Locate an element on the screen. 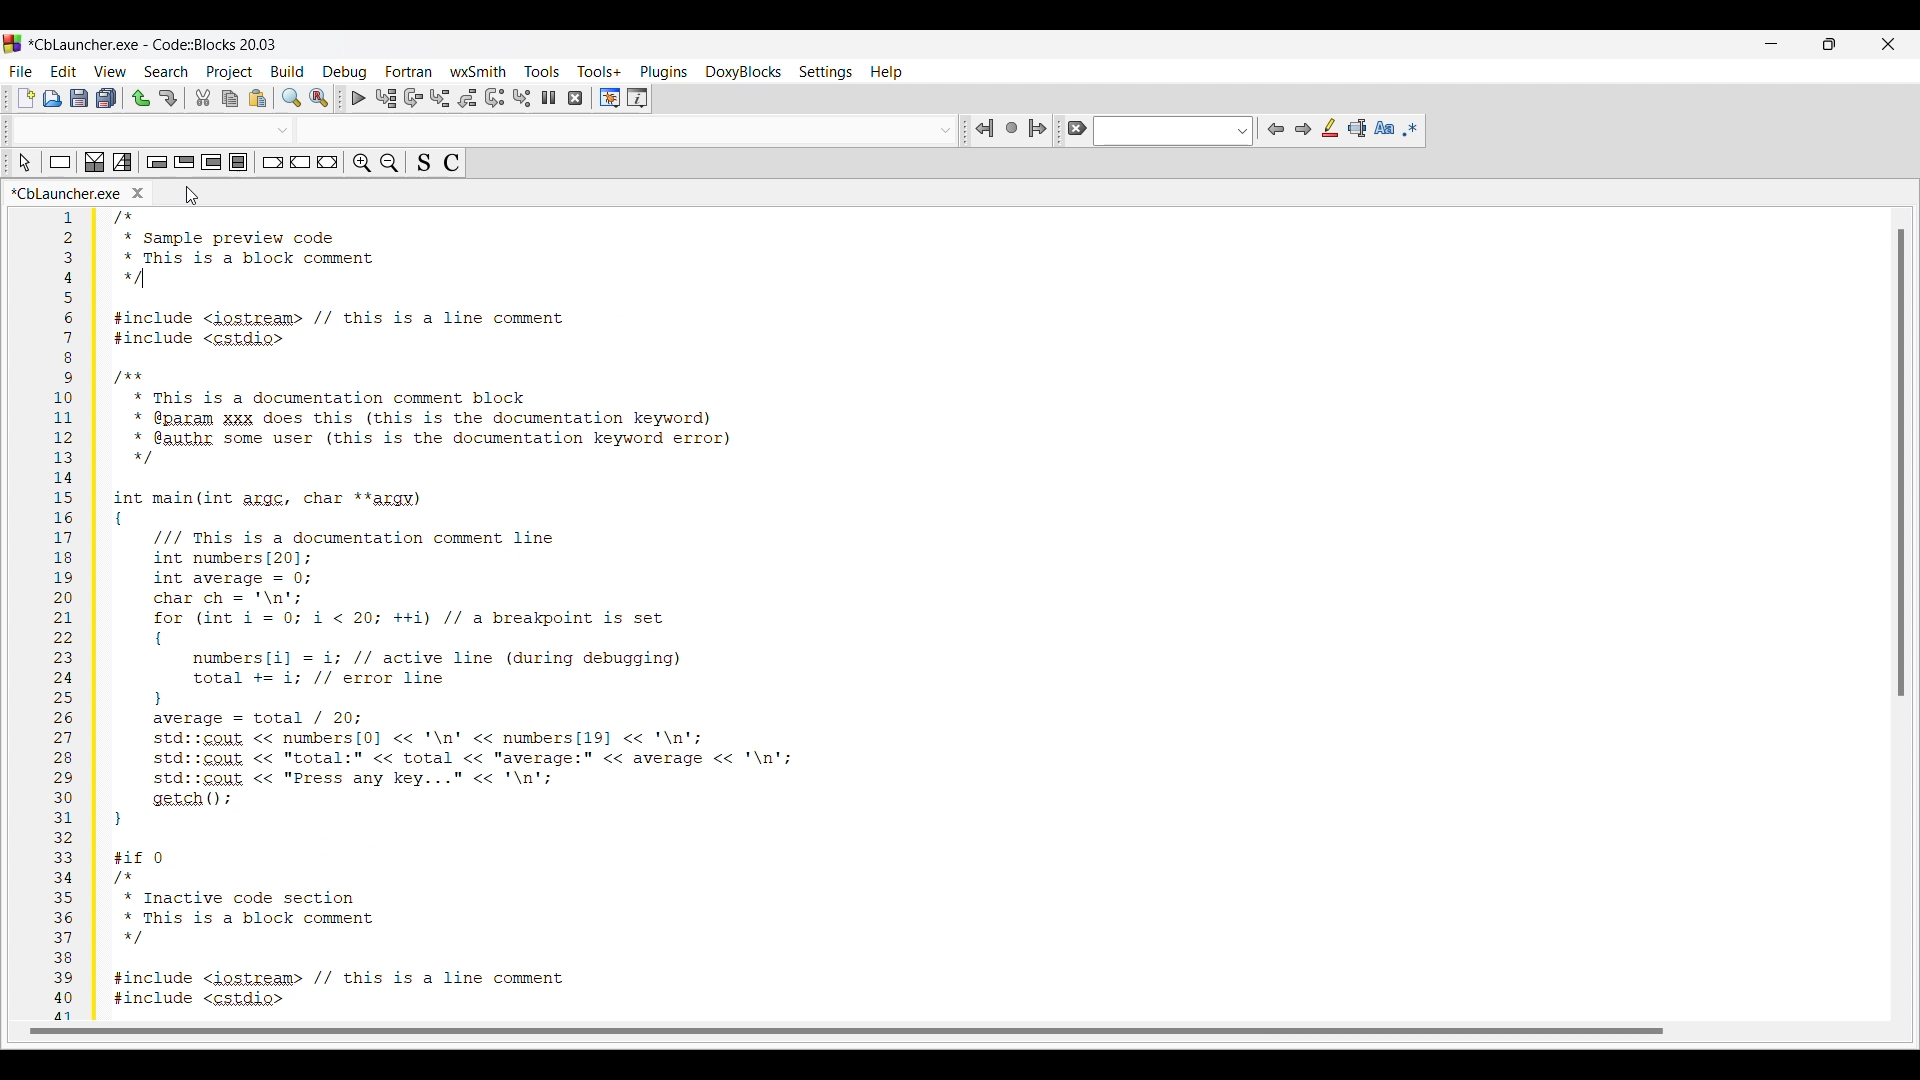 This screenshot has width=1920, height=1080.  is located at coordinates (628, 128).